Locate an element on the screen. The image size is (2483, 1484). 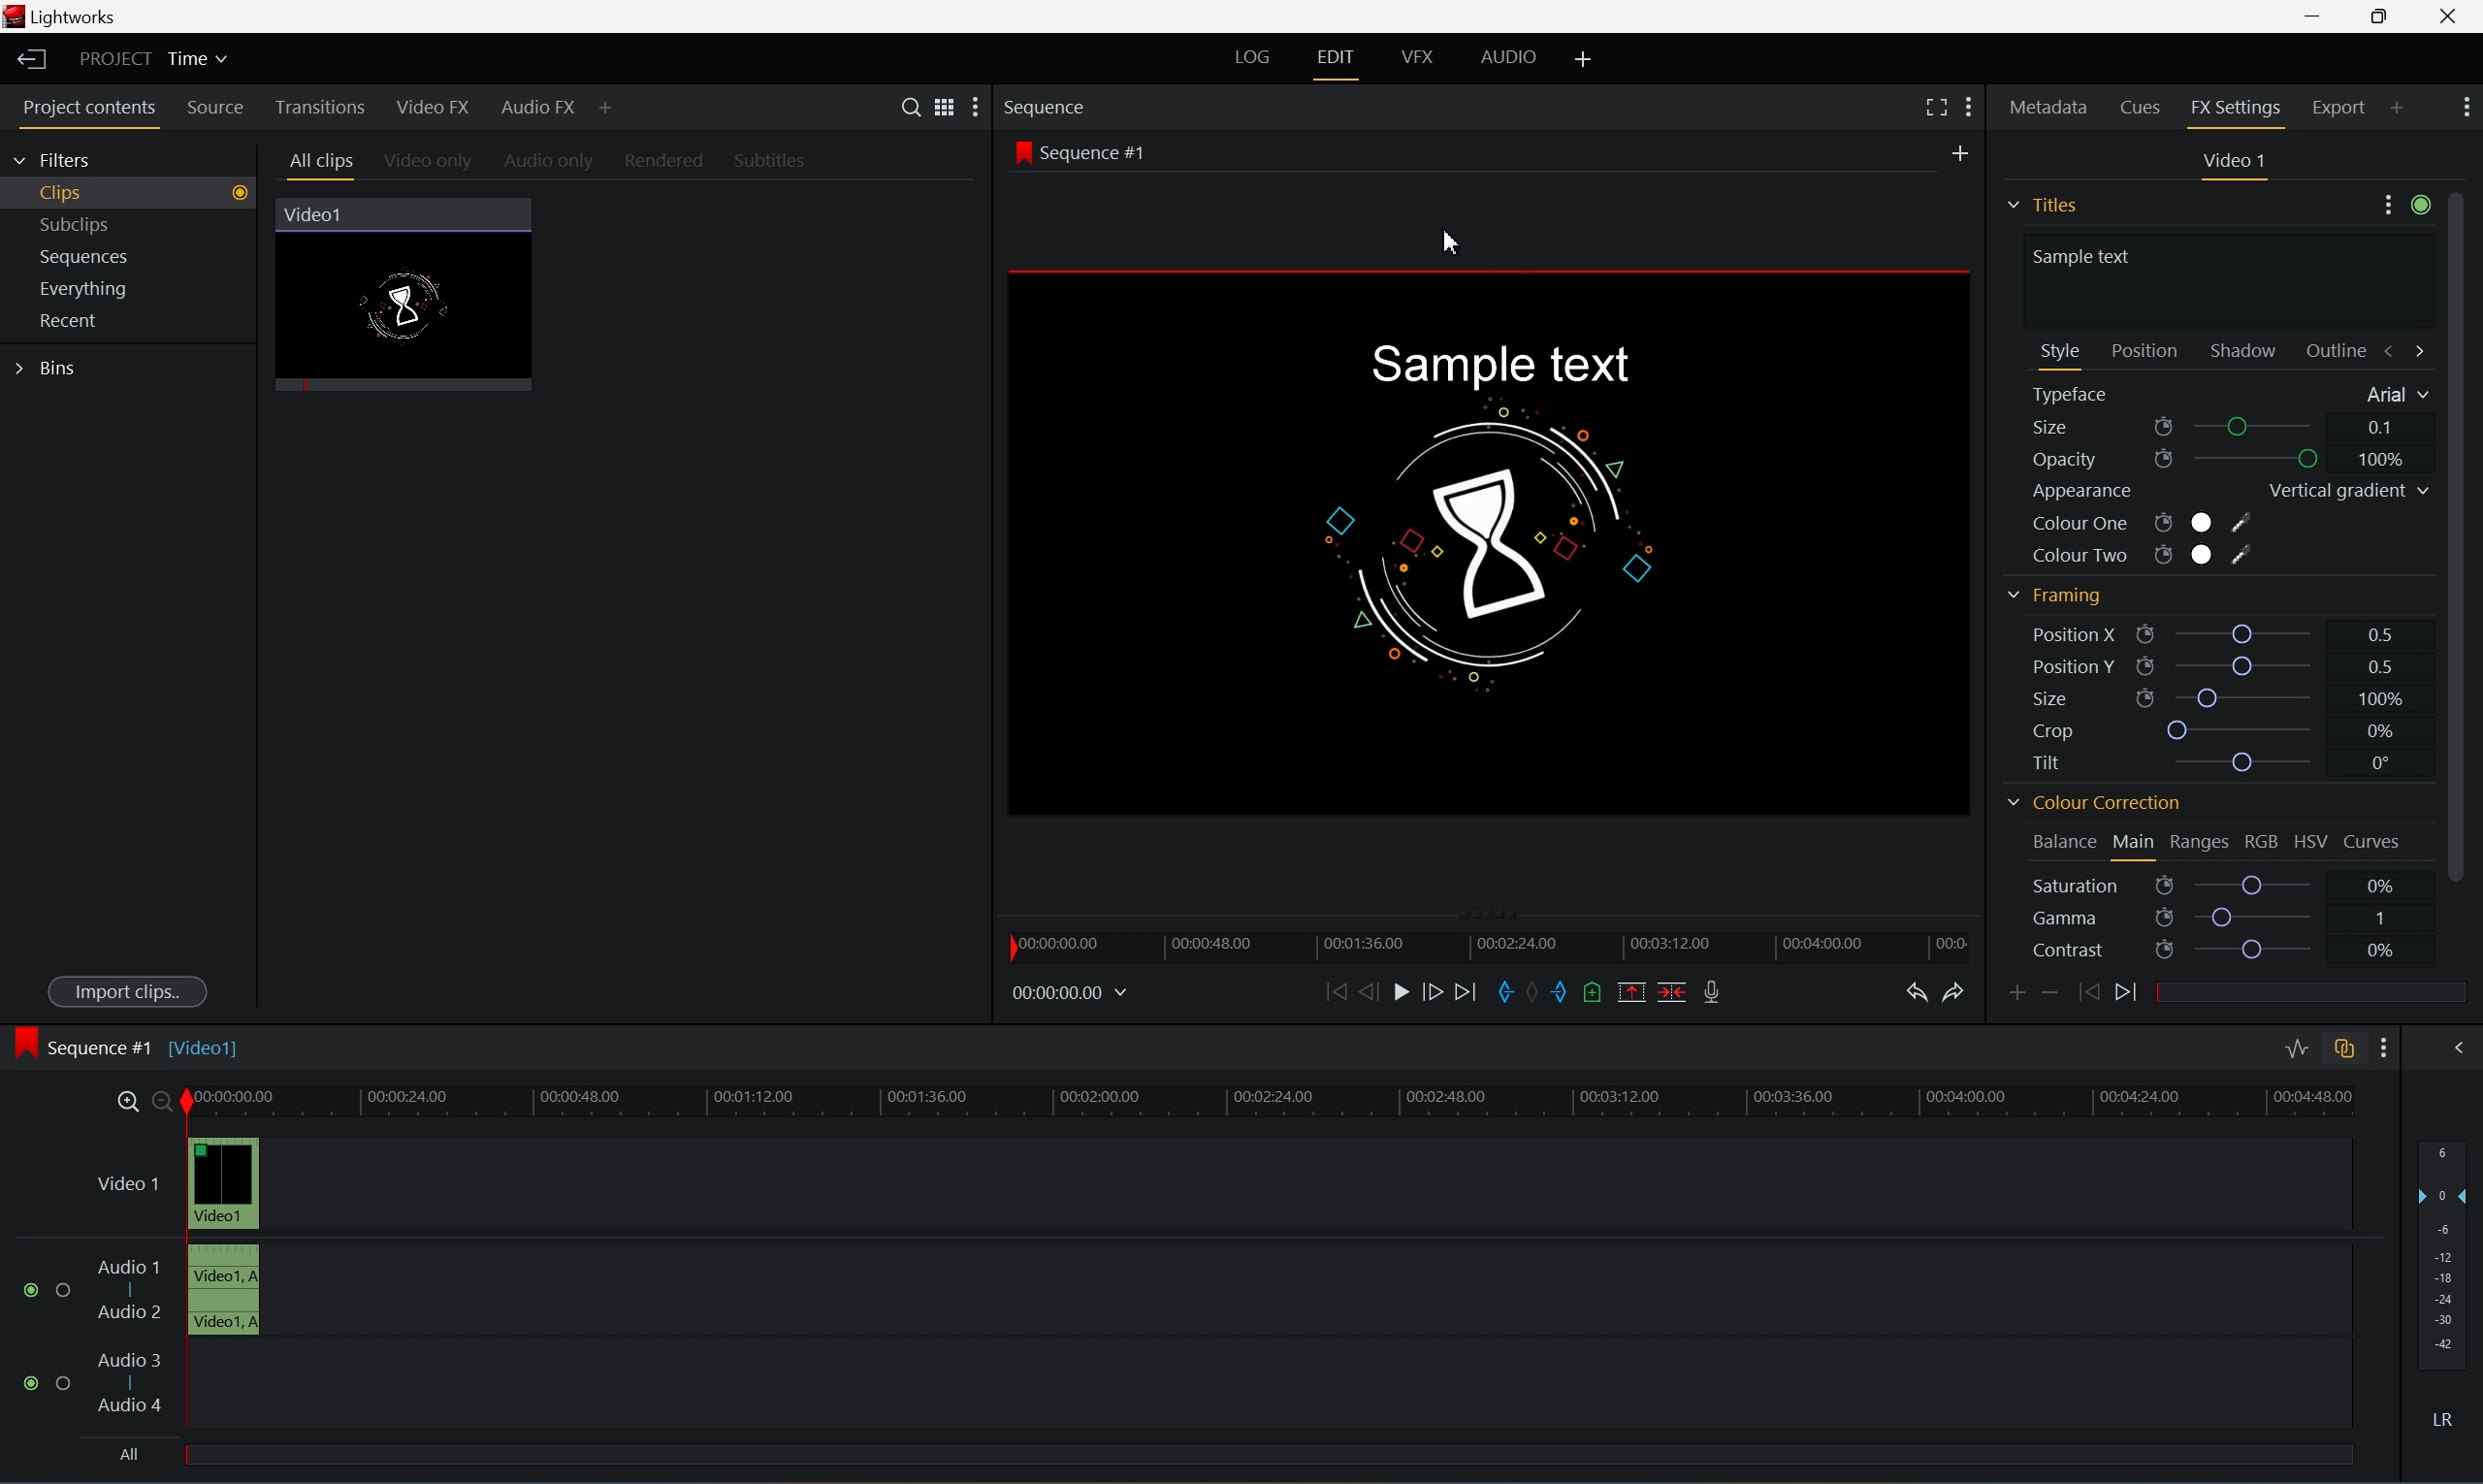
0.5 is located at coordinates (2376, 663).